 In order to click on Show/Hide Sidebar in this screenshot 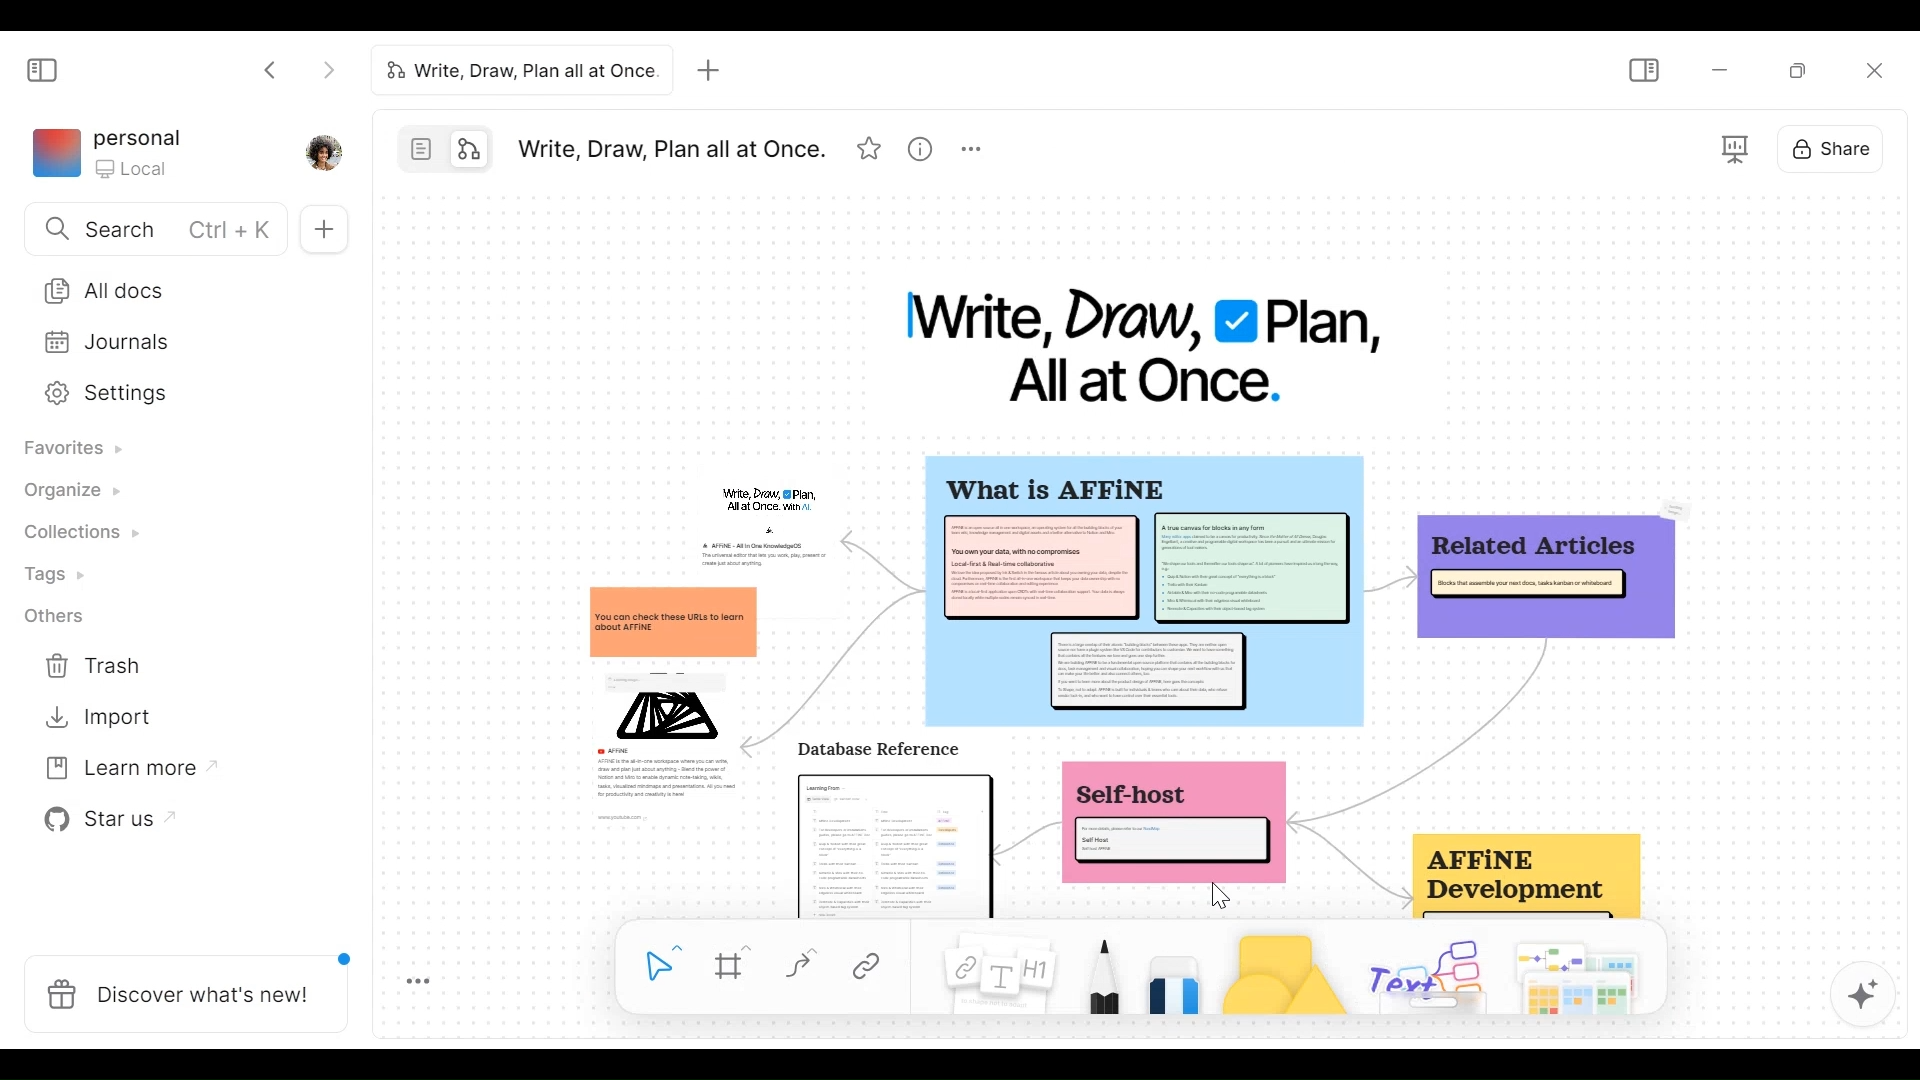, I will do `click(44, 66)`.